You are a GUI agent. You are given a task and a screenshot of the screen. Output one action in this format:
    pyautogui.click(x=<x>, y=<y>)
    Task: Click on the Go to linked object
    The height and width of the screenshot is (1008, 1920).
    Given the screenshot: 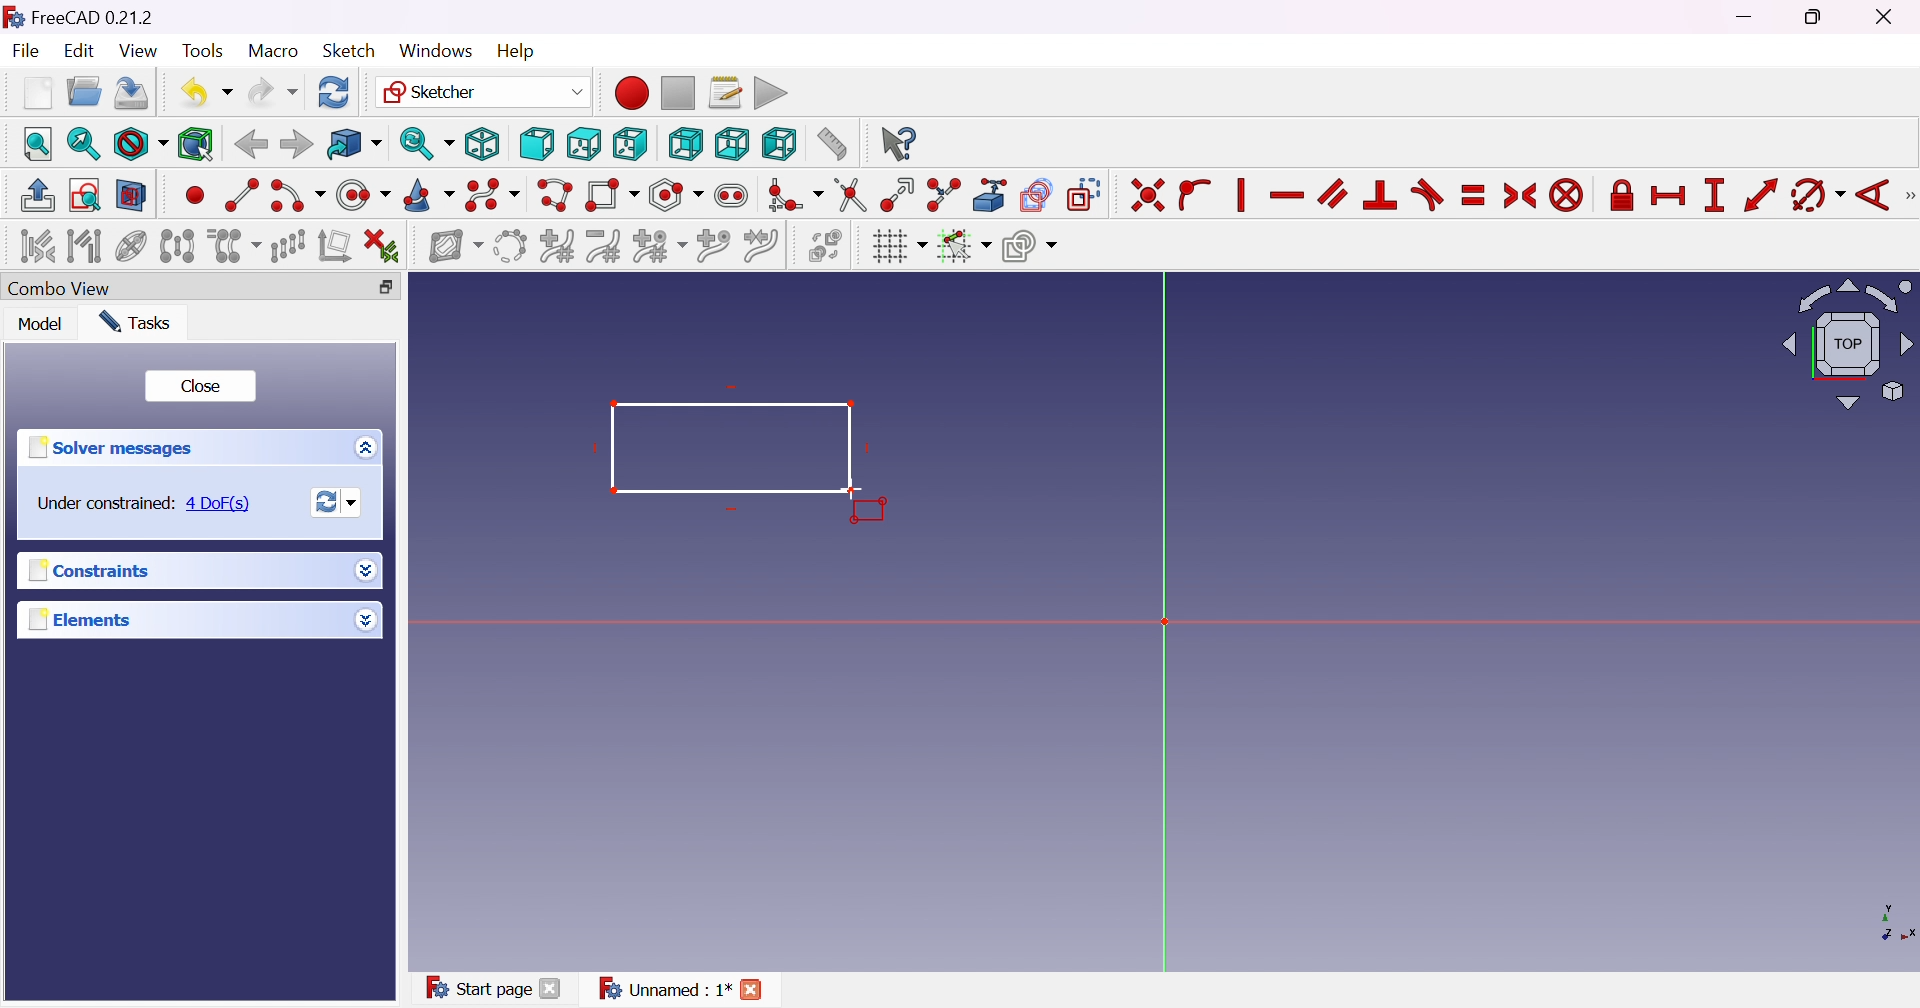 What is the action you would take?
    pyautogui.click(x=353, y=143)
    